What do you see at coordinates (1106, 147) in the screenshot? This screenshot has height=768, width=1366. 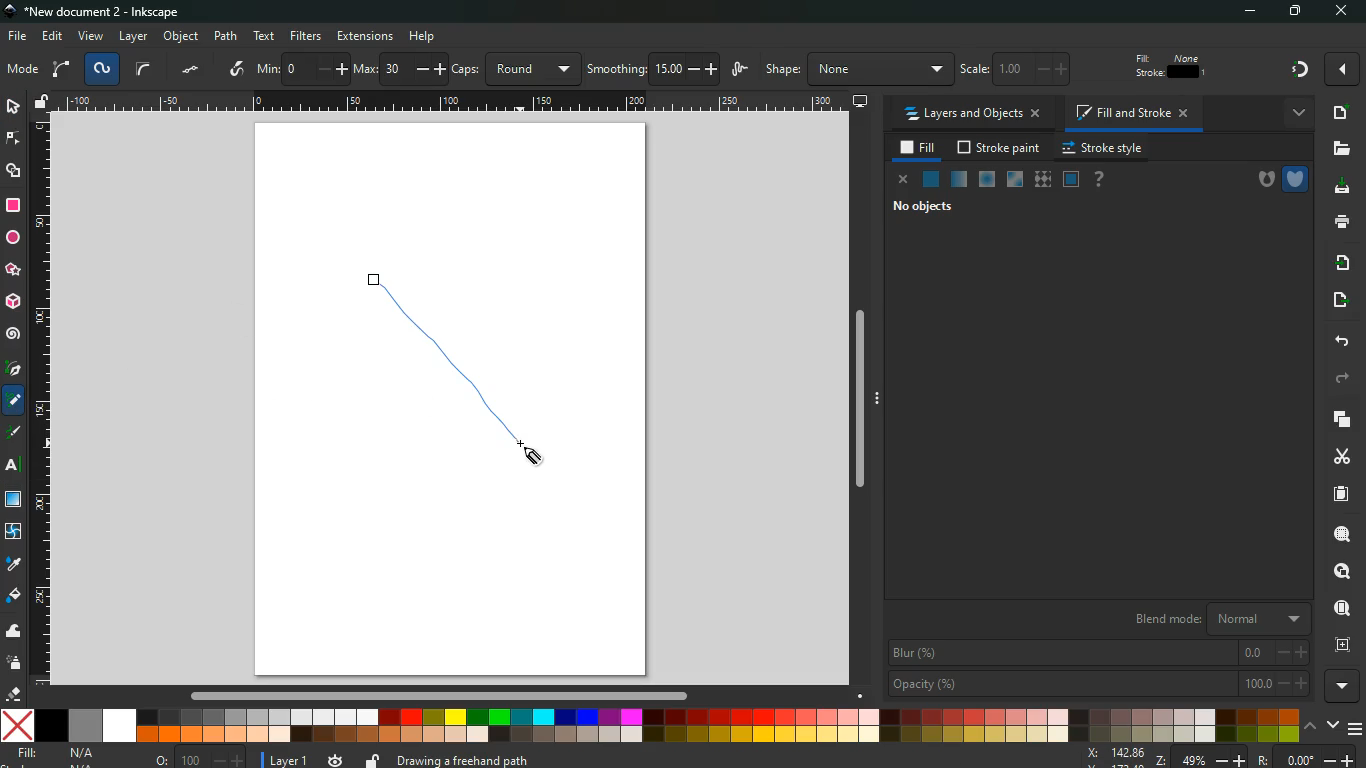 I see `stroke style` at bounding box center [1106, 147].